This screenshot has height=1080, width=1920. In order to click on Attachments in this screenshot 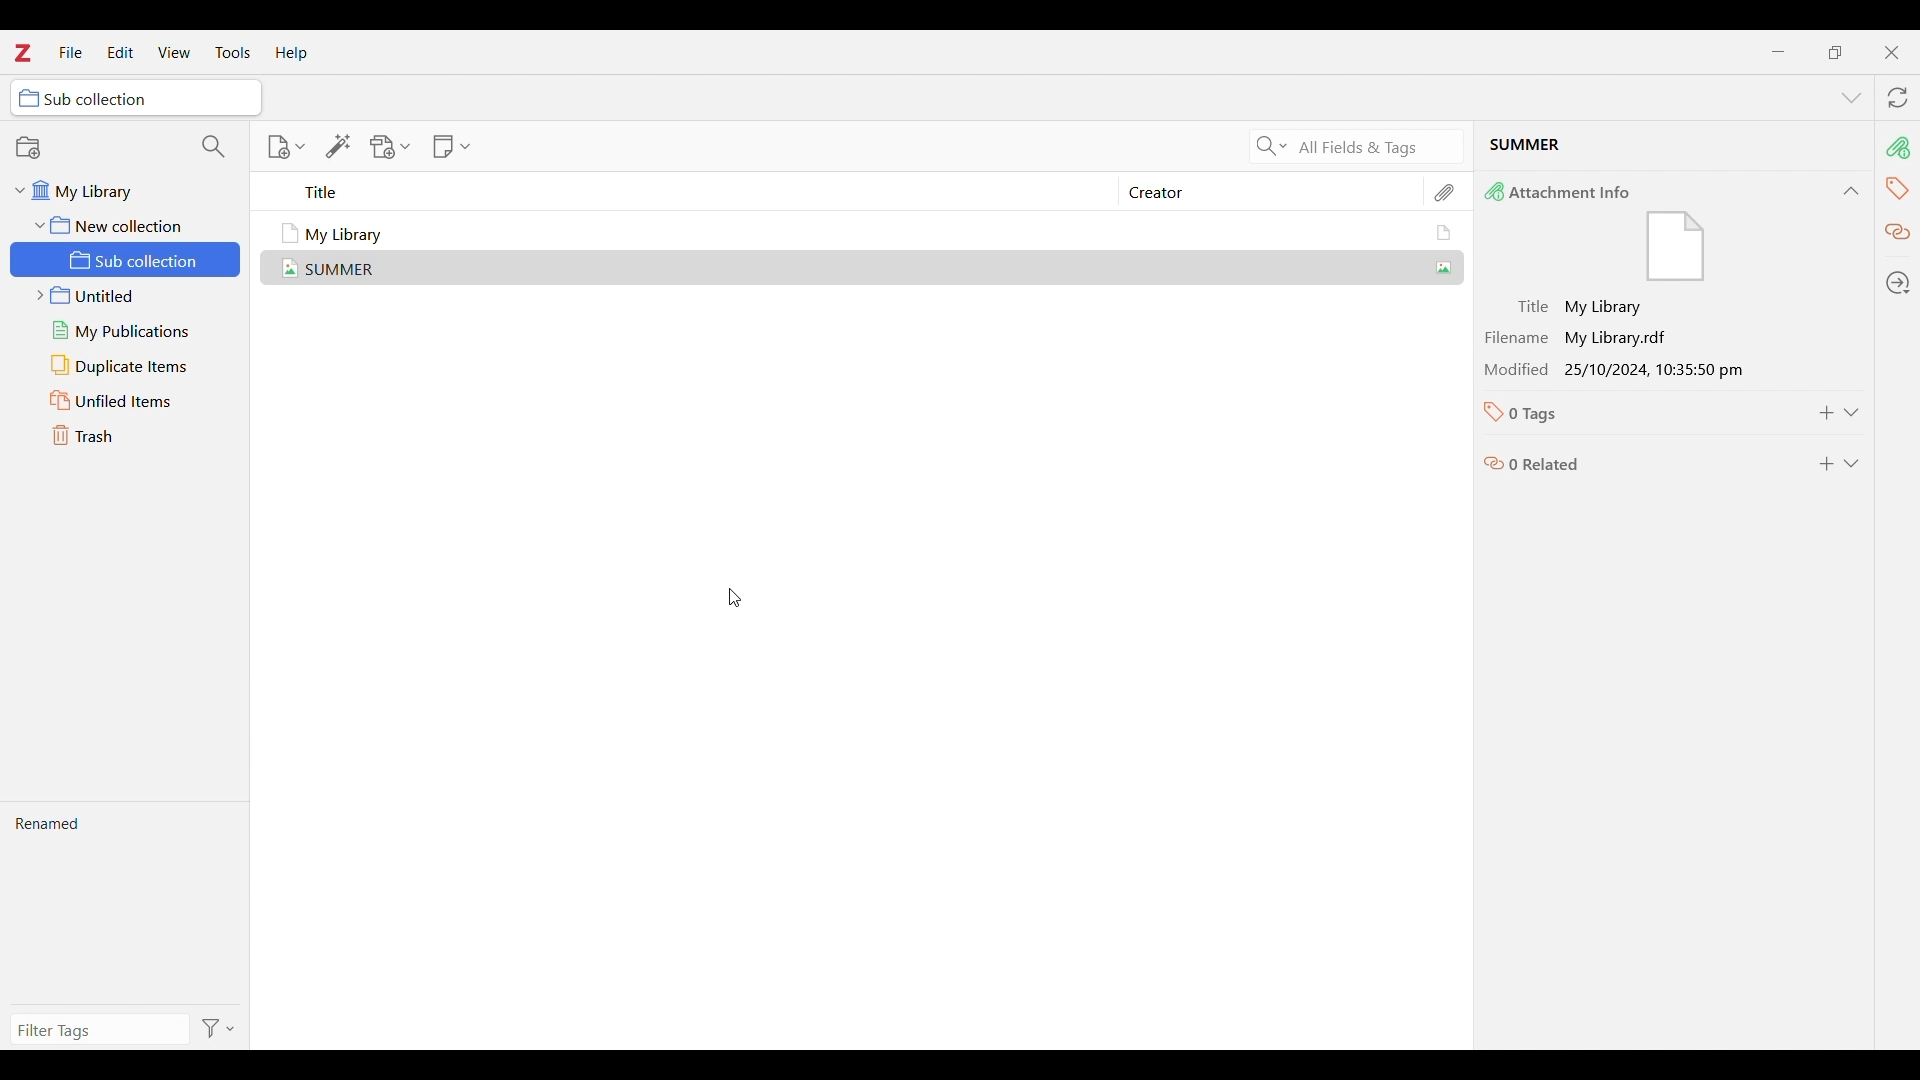, I will do `click(1446, 193)`.